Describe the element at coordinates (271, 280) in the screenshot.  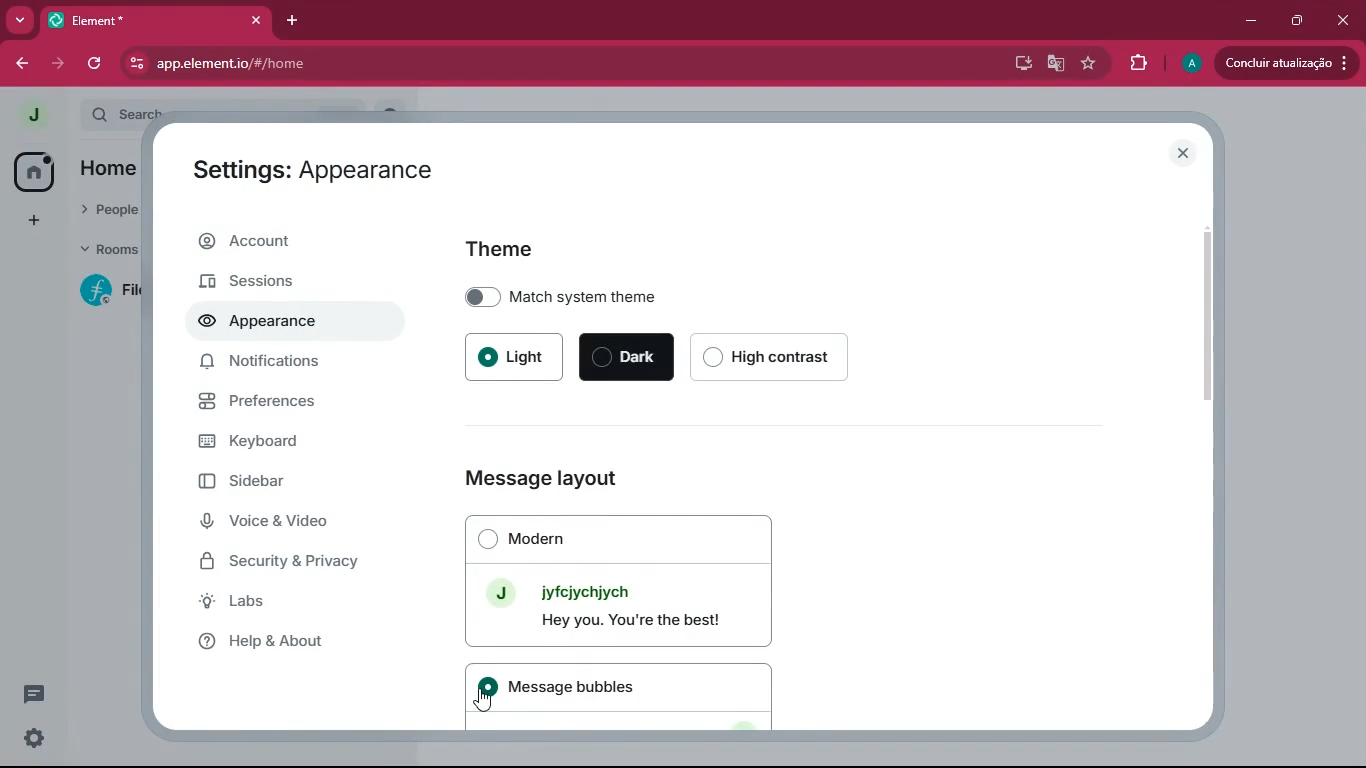
I see `Sessions` at that location.